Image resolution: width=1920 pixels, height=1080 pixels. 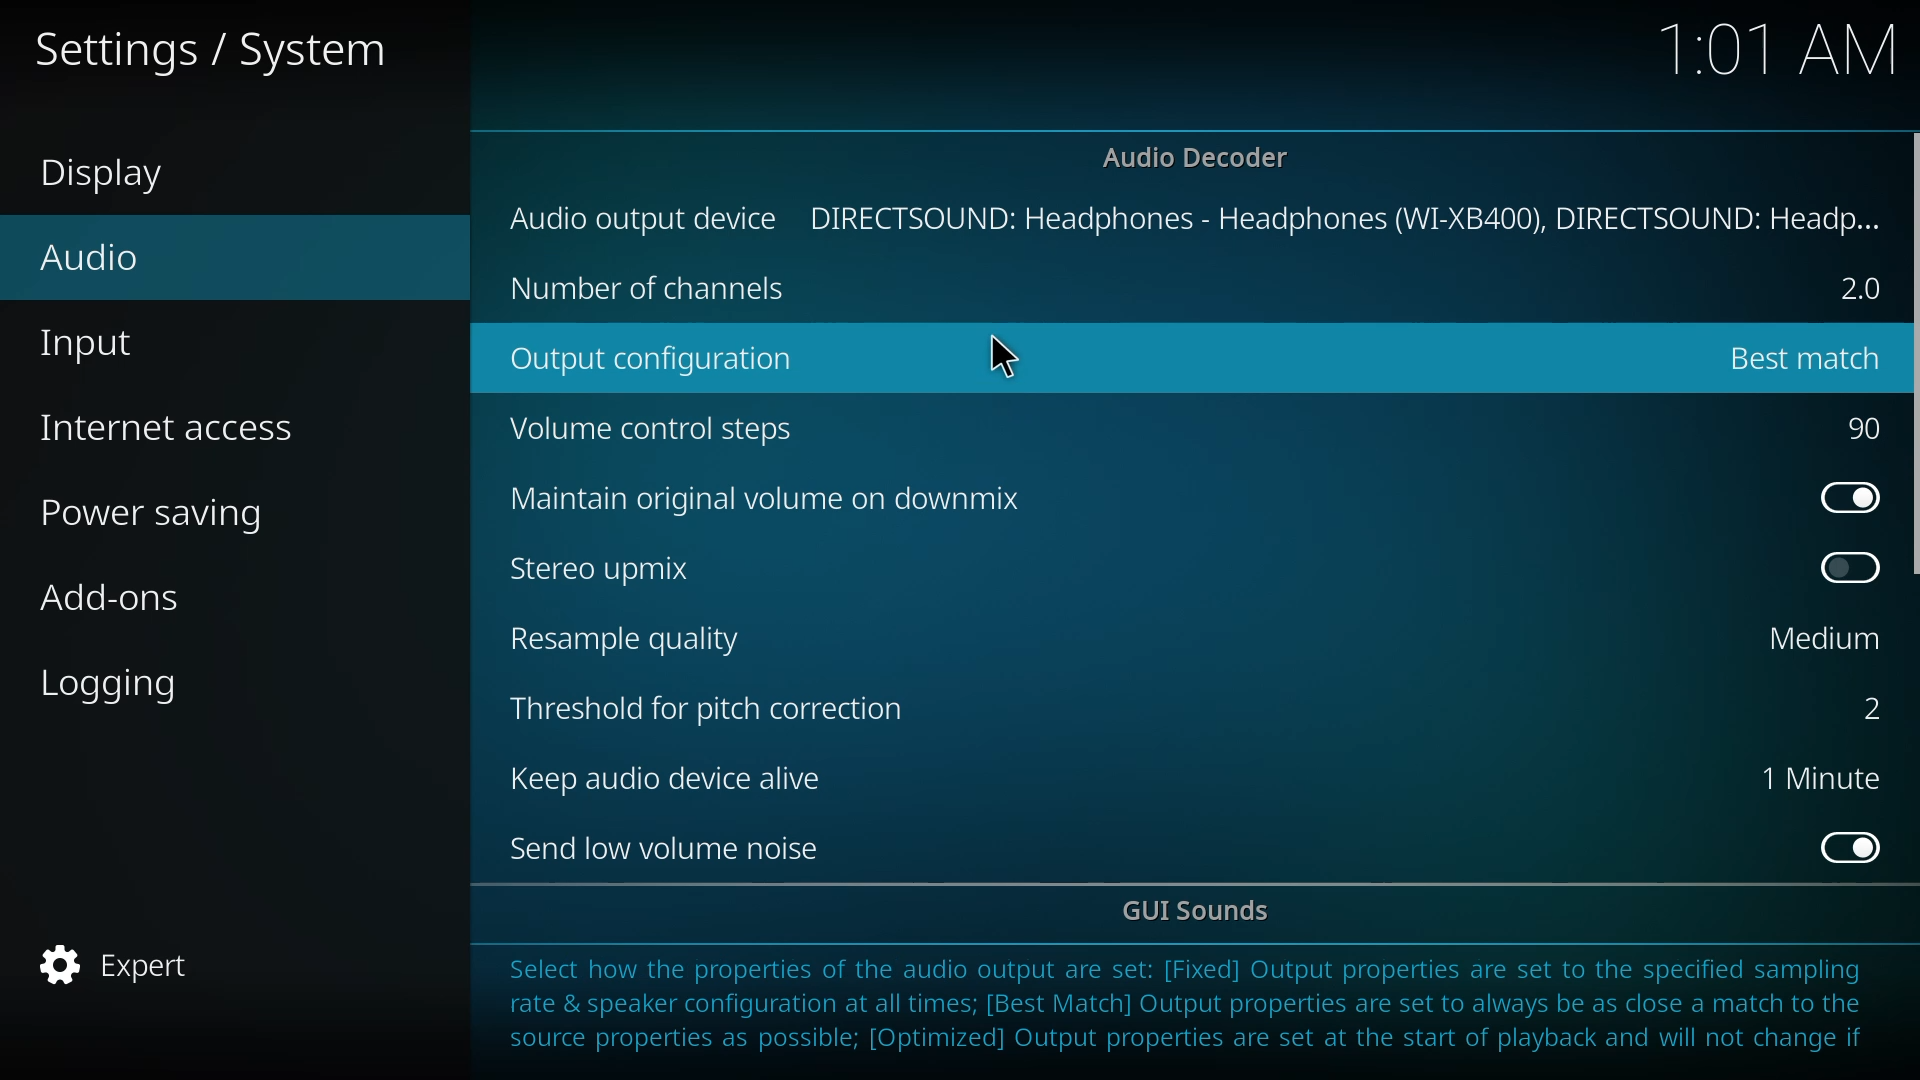 What do you see at coordinates (112, 172) in the screenshot?
I see `display` at bounding box center [112, 172].